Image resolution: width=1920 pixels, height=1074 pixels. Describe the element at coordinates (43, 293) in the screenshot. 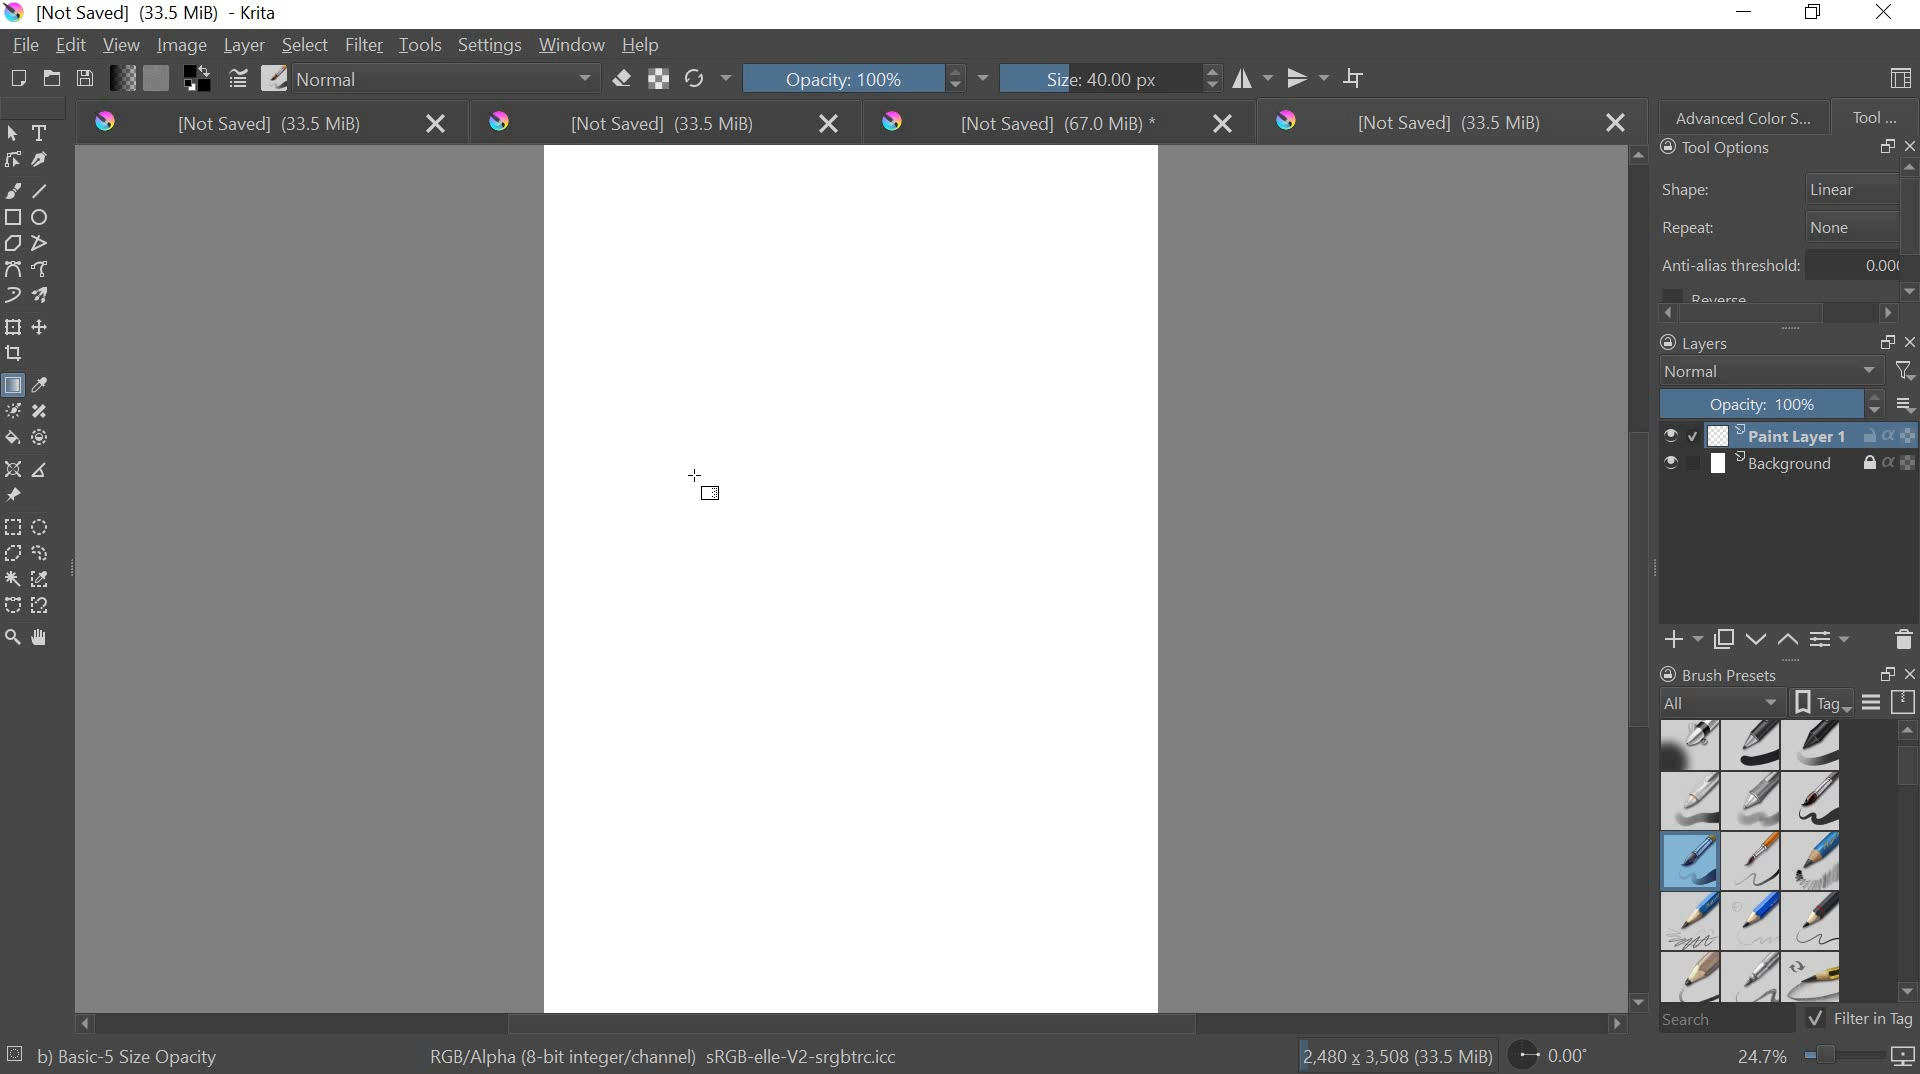

I see `multibrush tool` at that location.